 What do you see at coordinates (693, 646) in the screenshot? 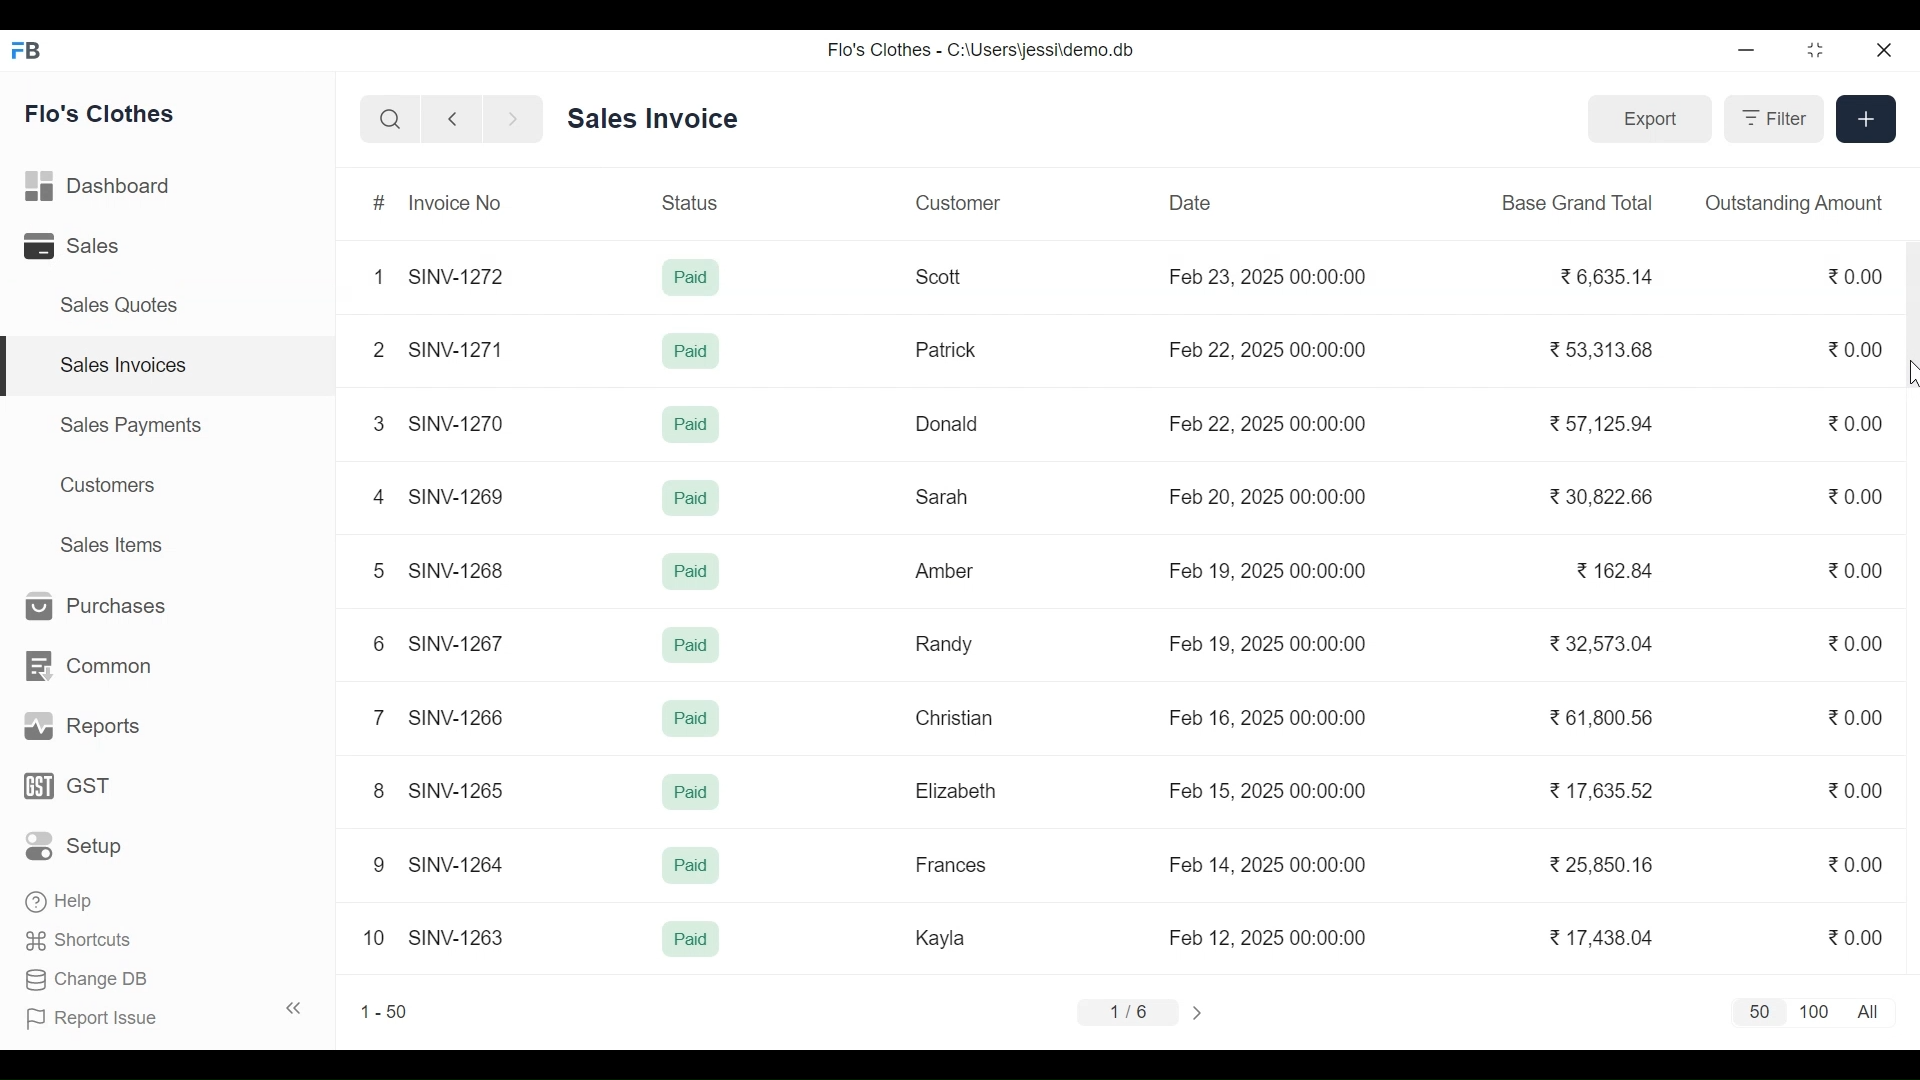
I see `` at bounding box center [693, 646].